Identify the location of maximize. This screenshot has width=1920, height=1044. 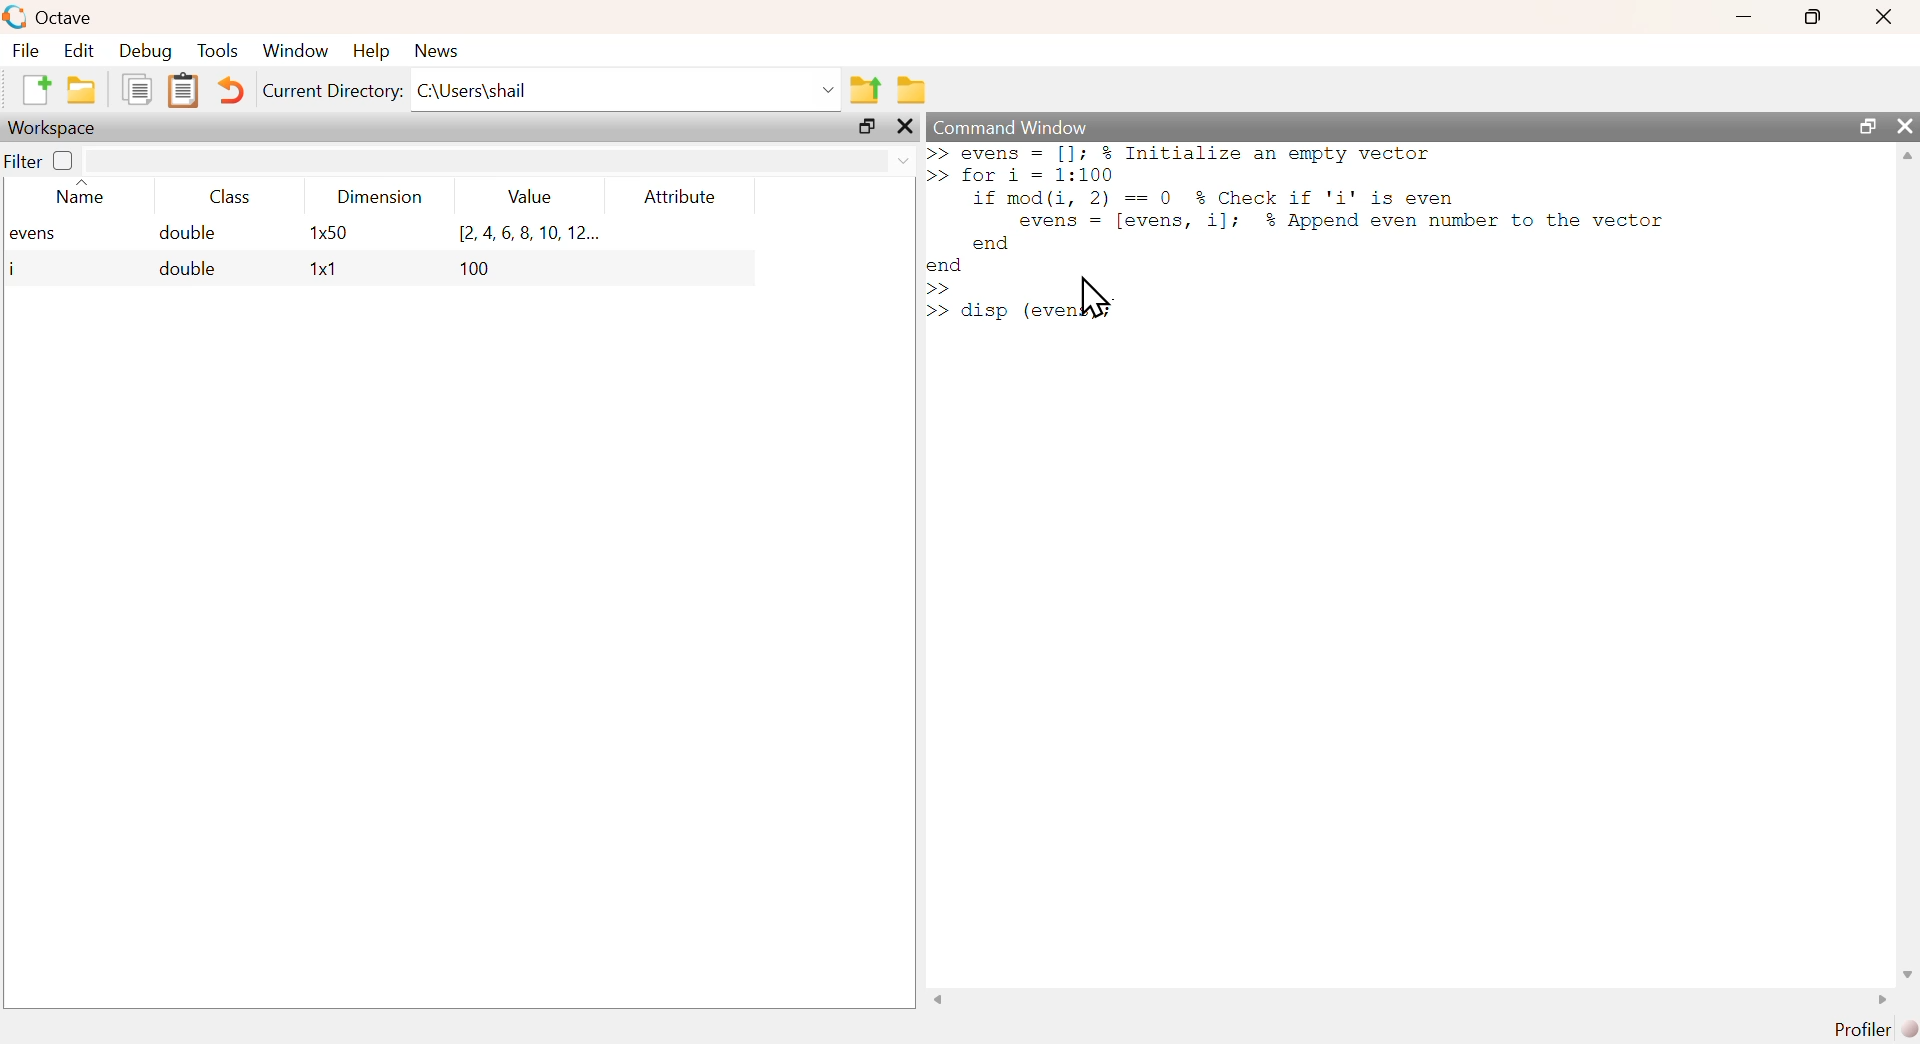
(861, 128).